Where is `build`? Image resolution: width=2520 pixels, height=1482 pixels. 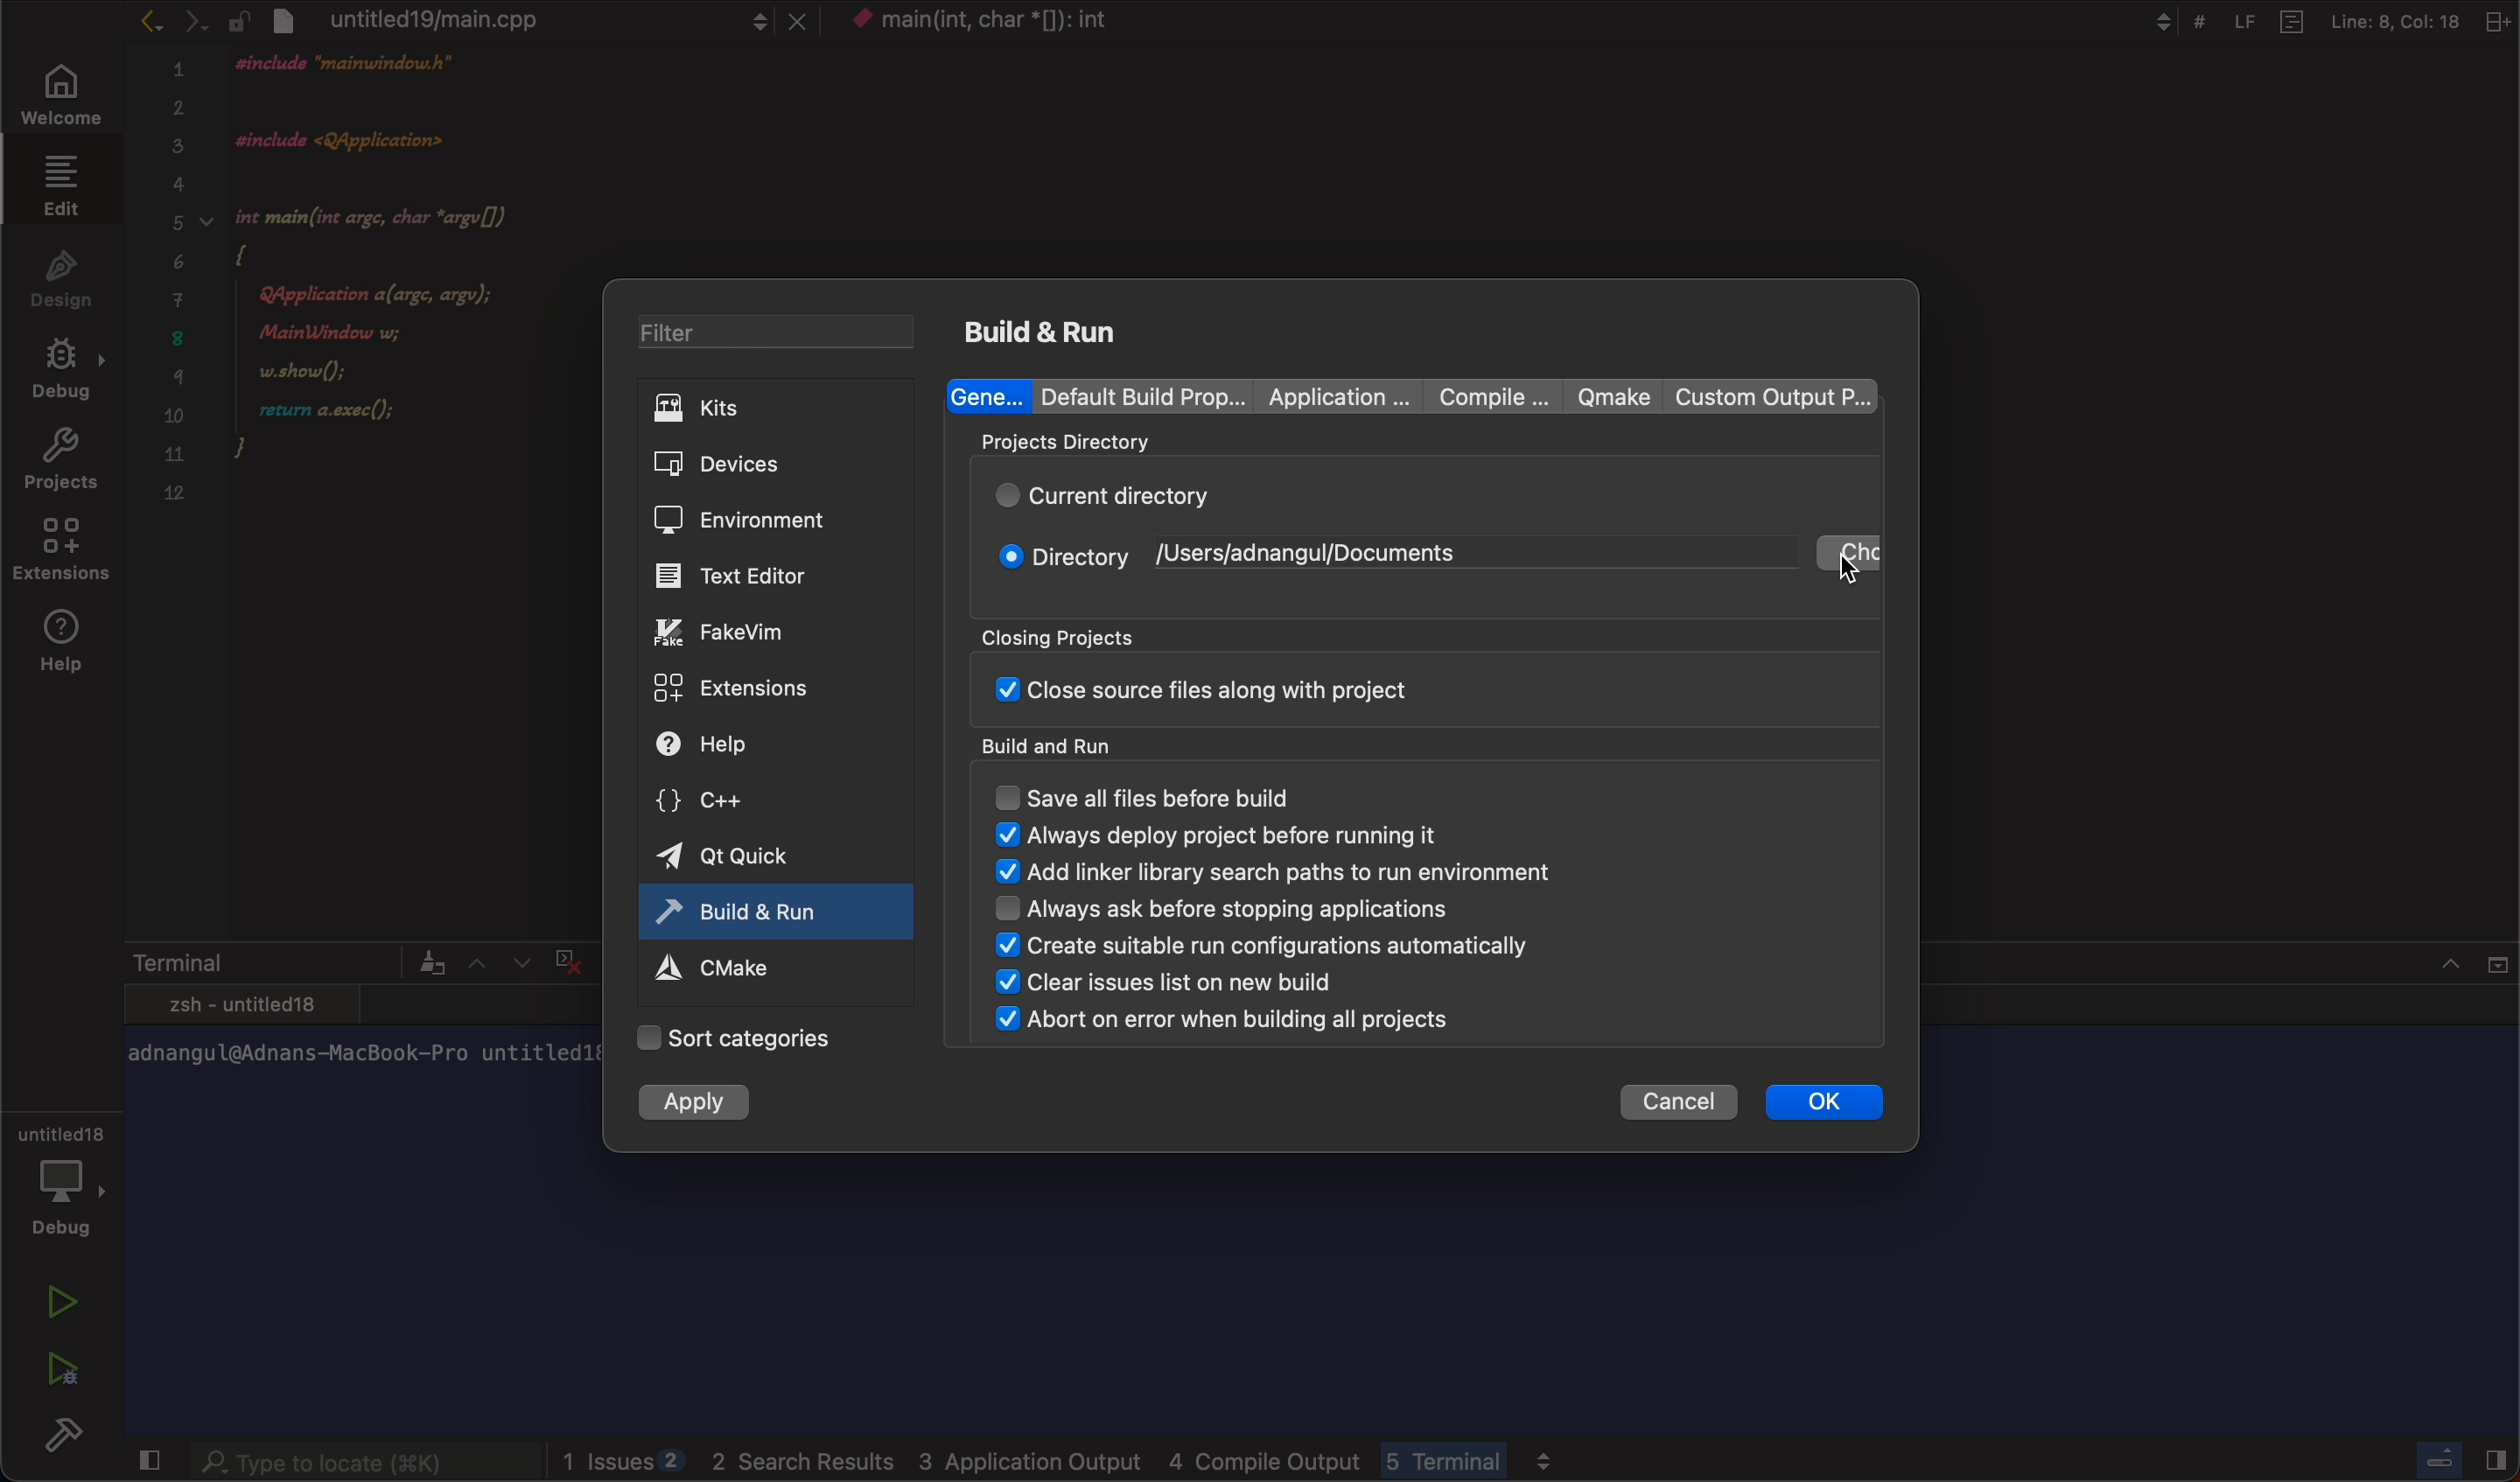
build is located at coordinates (59, 1436).